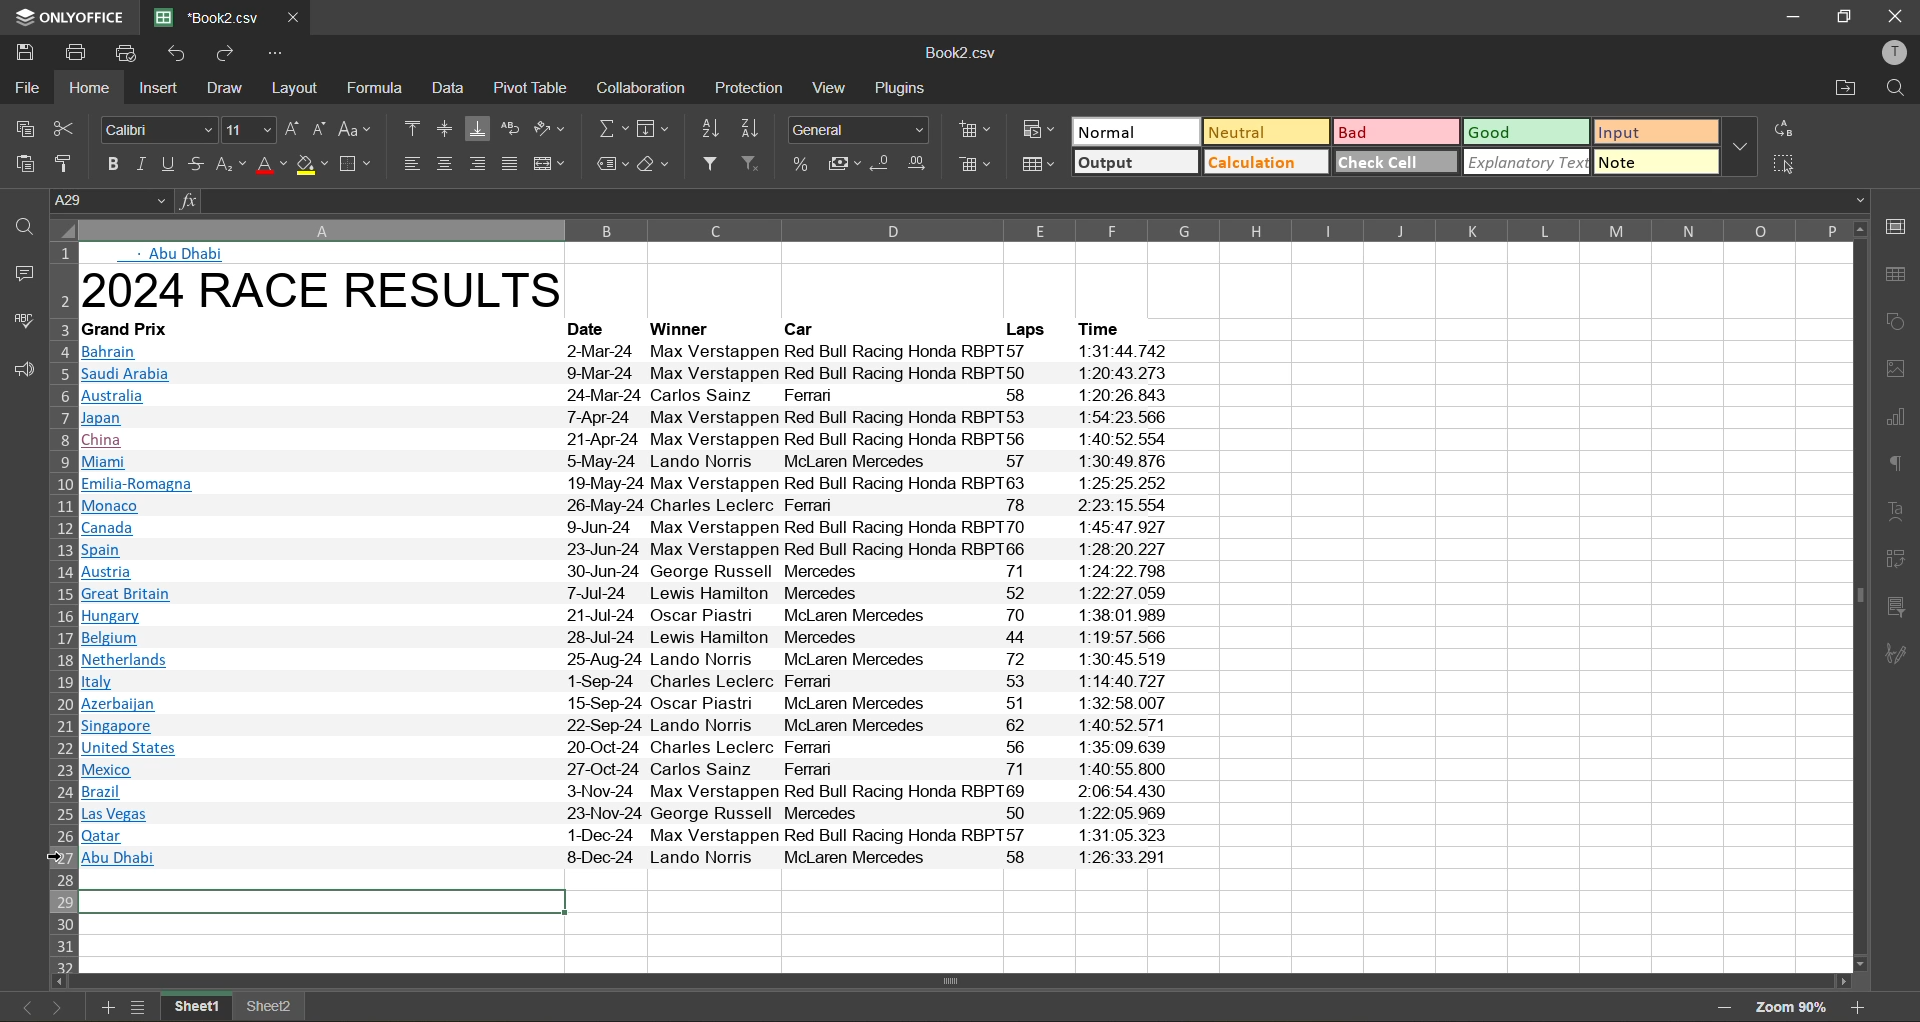 The width and height of the screenshot is (1920, 1022). Describe the element at coordinates (1724, 1004) in the screenshot. I see `zoom out` at that location.